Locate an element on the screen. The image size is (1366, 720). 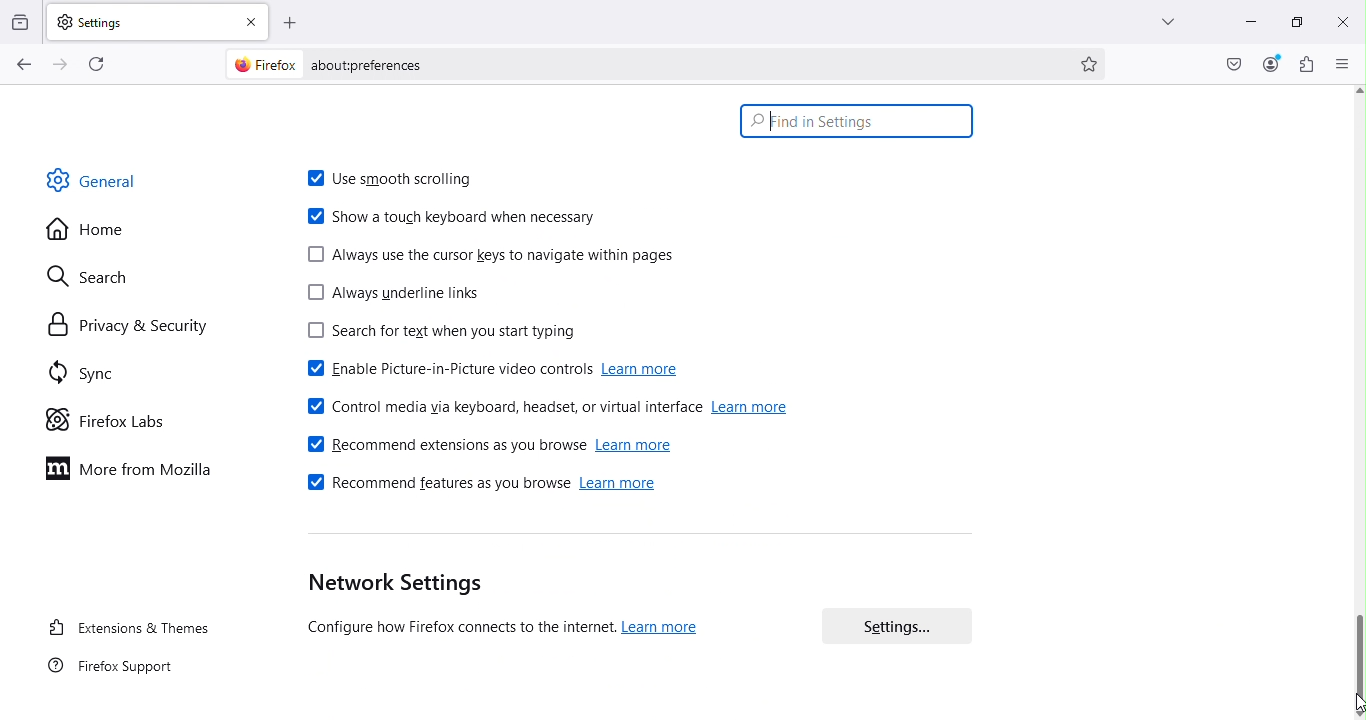
Go back one page is located at coordinates (24, 65).